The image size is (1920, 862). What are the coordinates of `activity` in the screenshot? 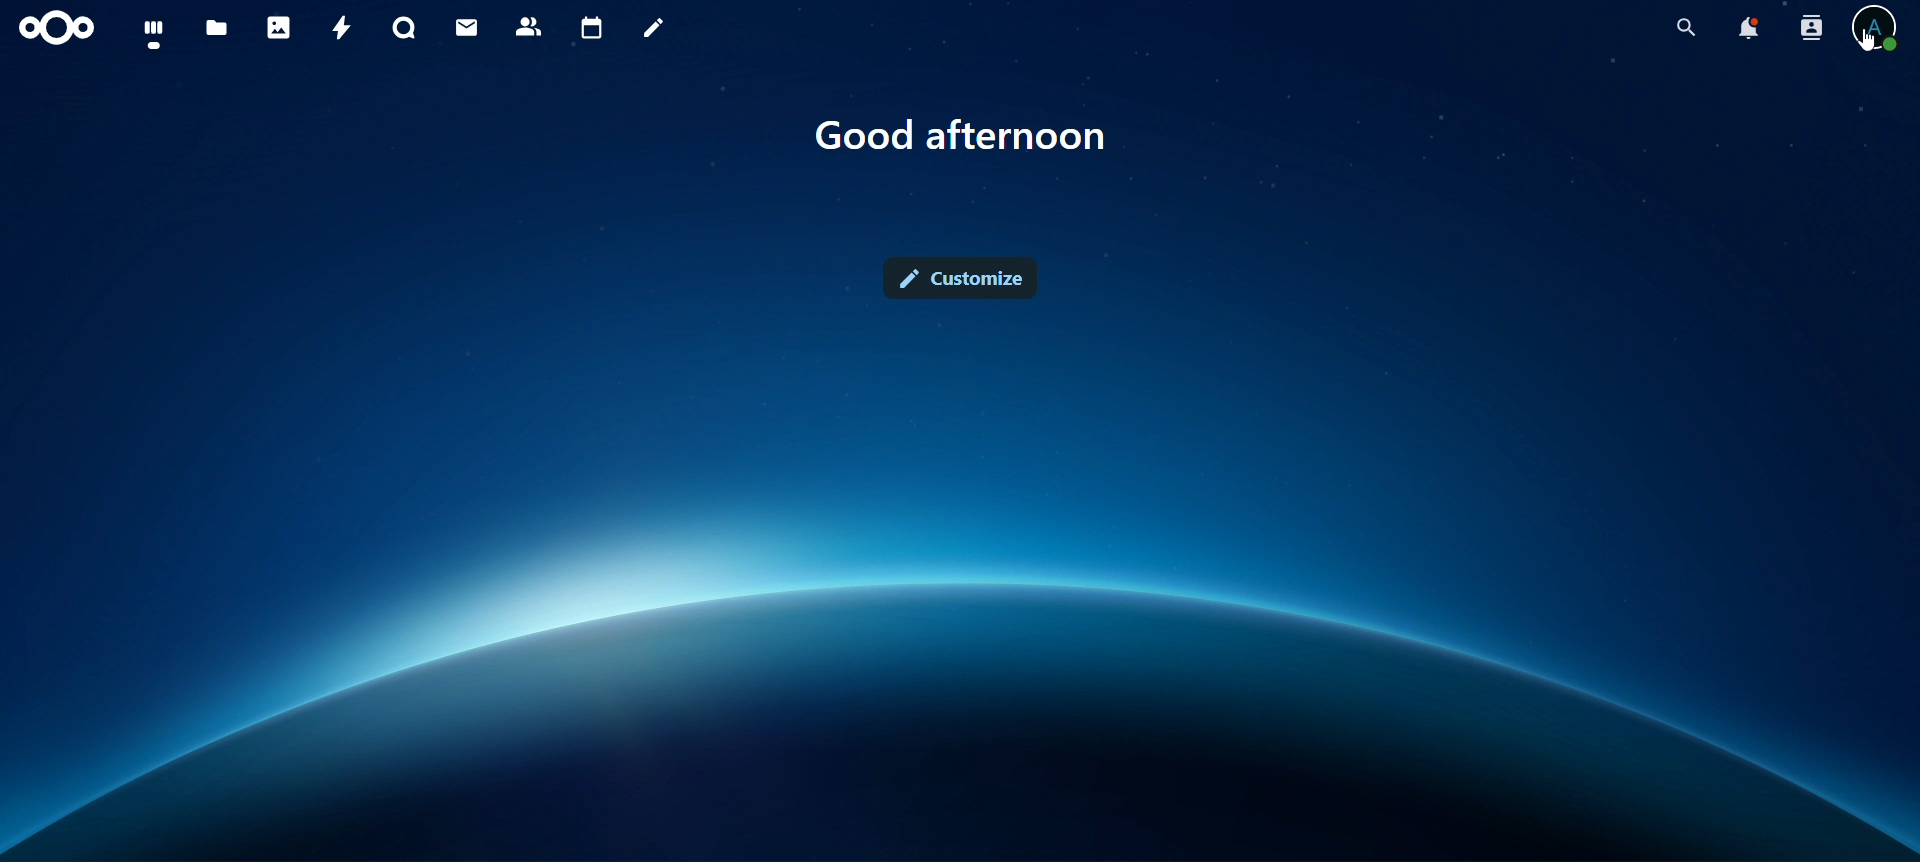 It's located at (344, 30).